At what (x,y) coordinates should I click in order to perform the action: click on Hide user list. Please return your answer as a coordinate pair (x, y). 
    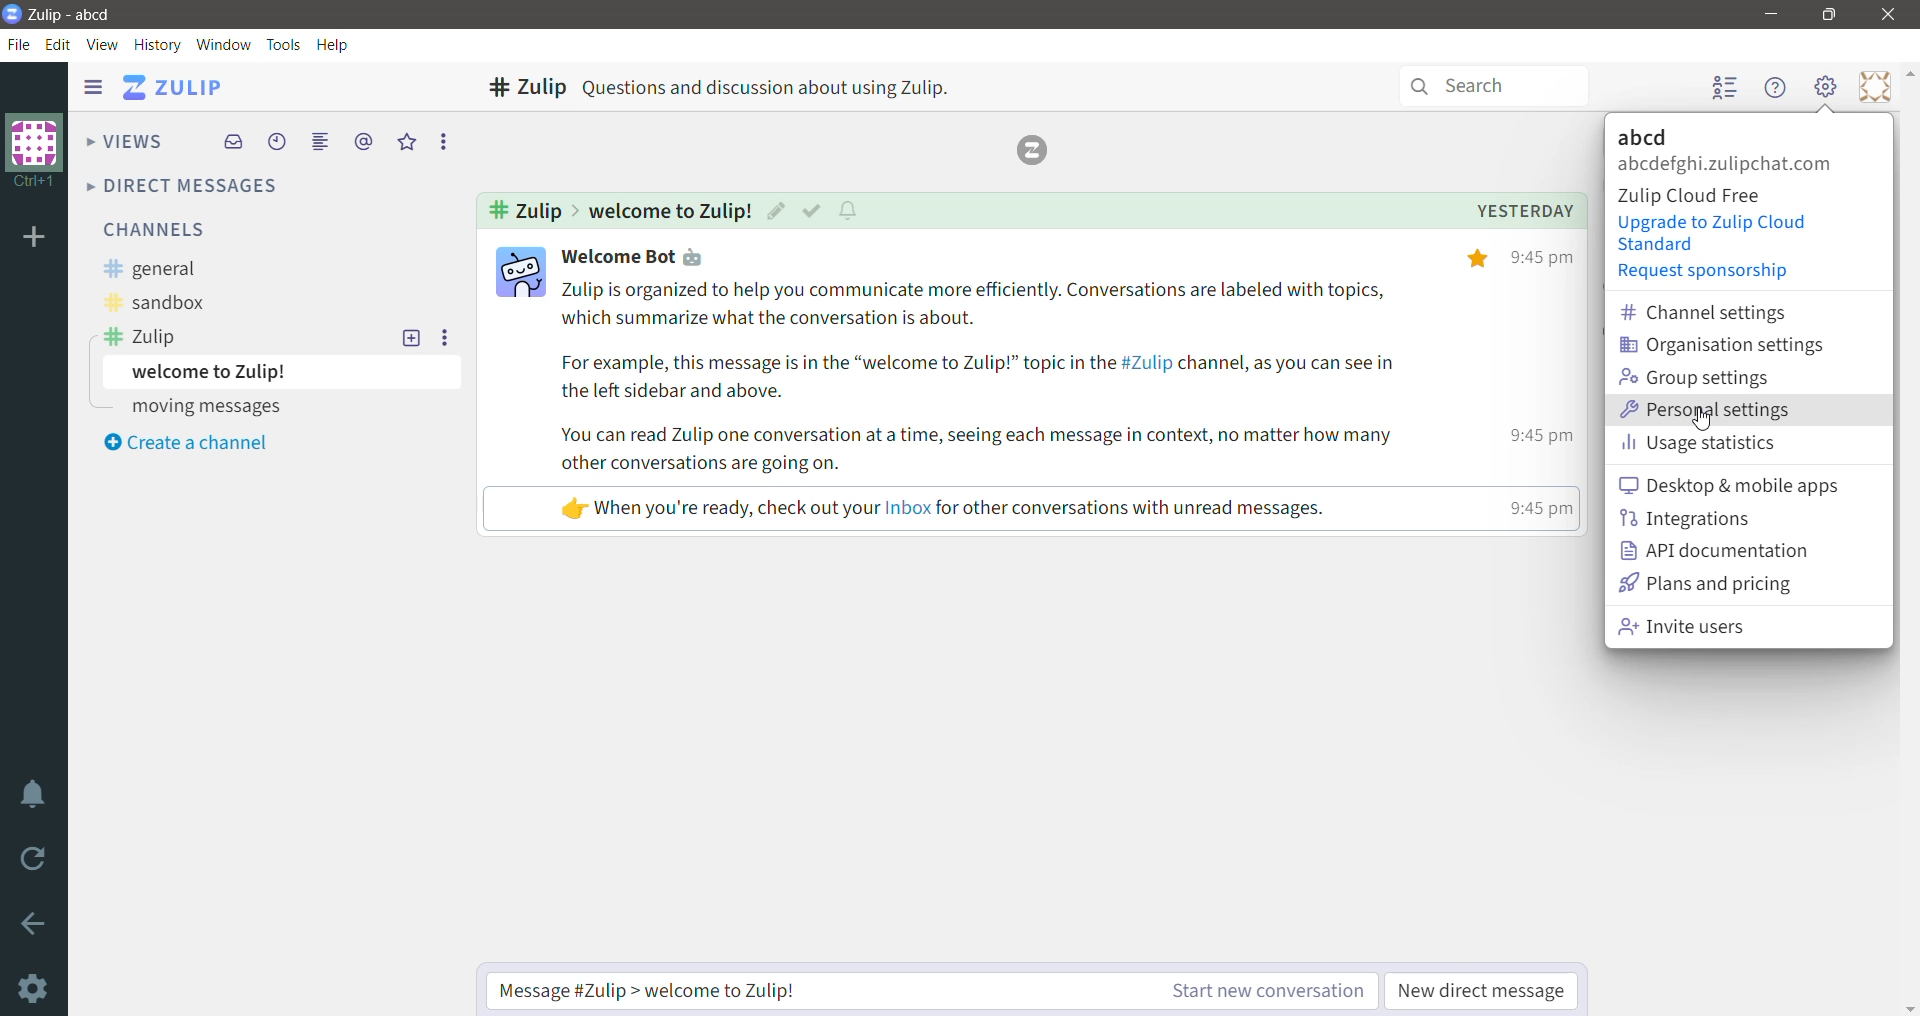
    Looking at the image, I should click on (1725, 89).